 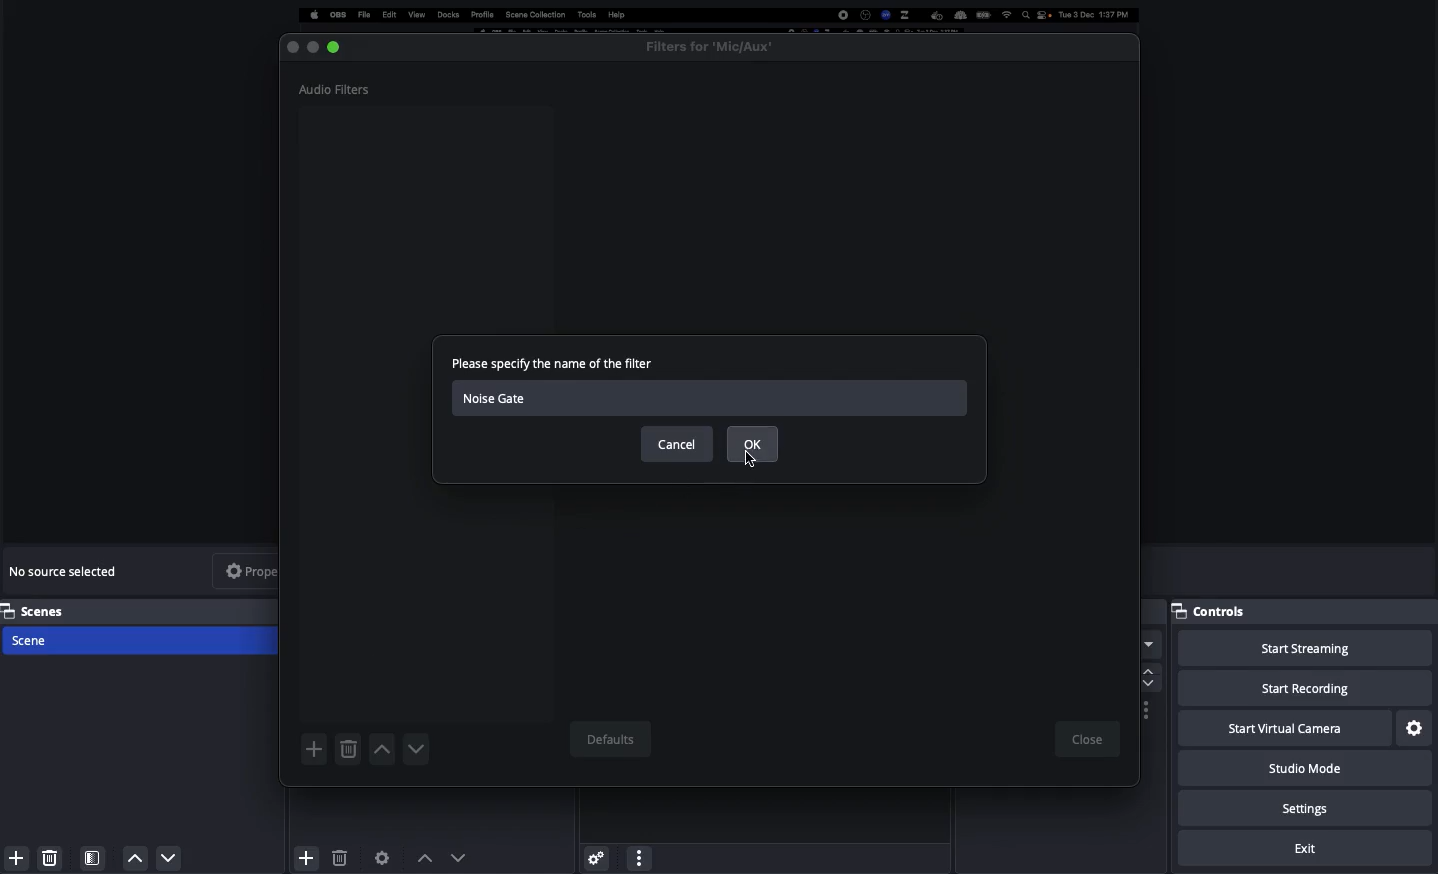 What do you see at coordinates (1147, 711) in the screenshot?
I see `Settings / options` at bounding box center [1147, 711].